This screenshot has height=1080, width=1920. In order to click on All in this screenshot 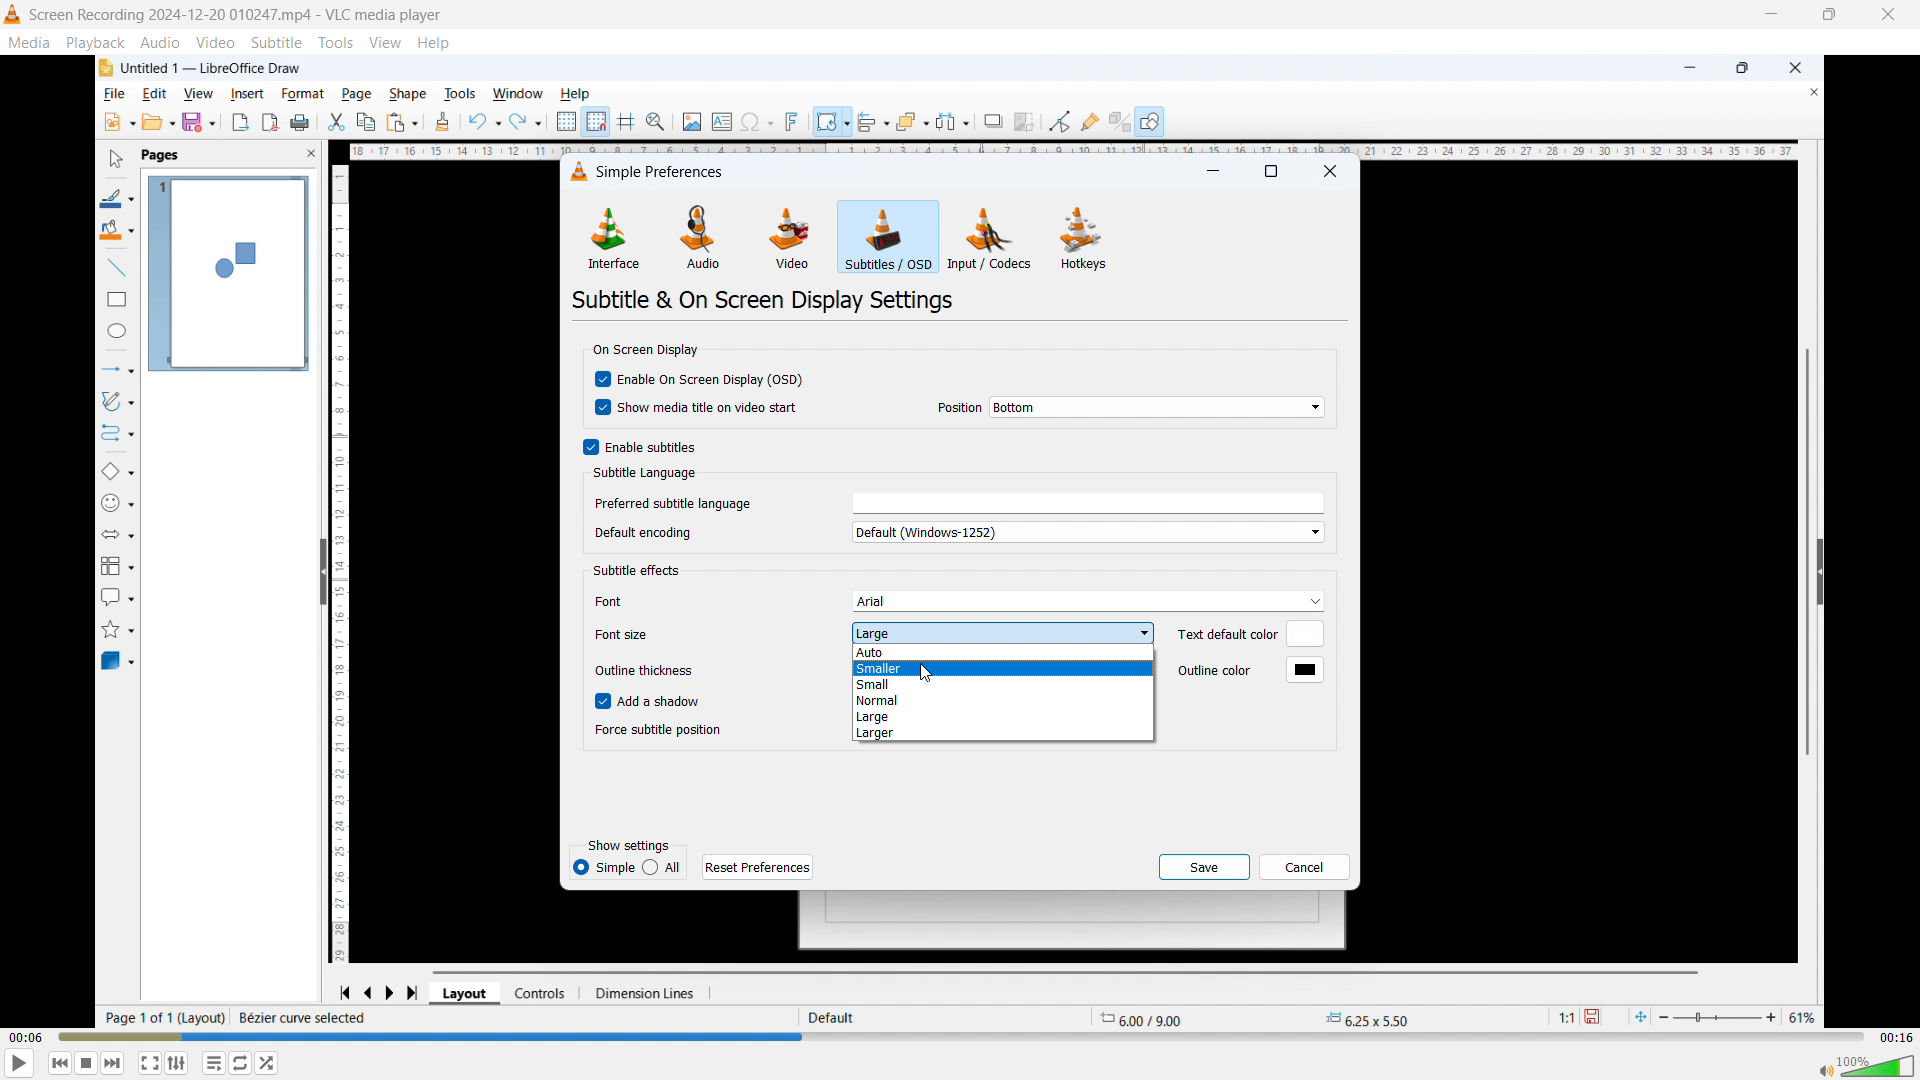, I will do `click(664, 868)`.